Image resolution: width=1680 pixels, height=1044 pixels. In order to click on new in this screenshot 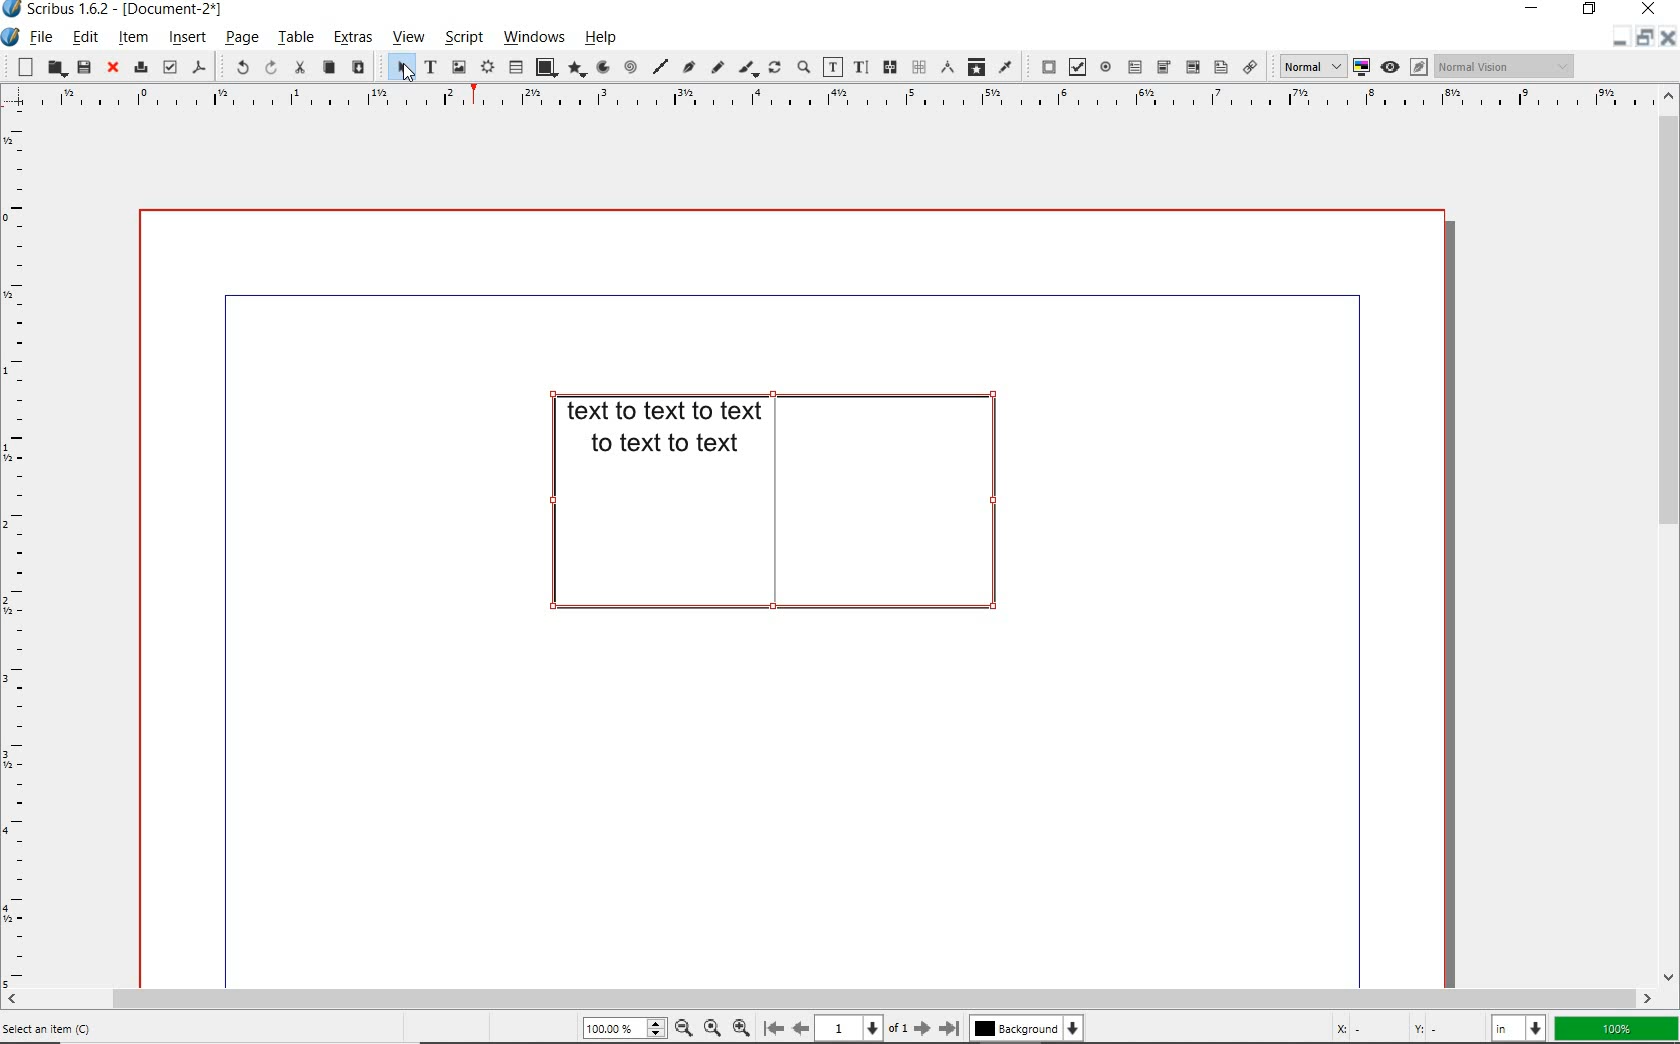, I will do `click(22, 67)`.